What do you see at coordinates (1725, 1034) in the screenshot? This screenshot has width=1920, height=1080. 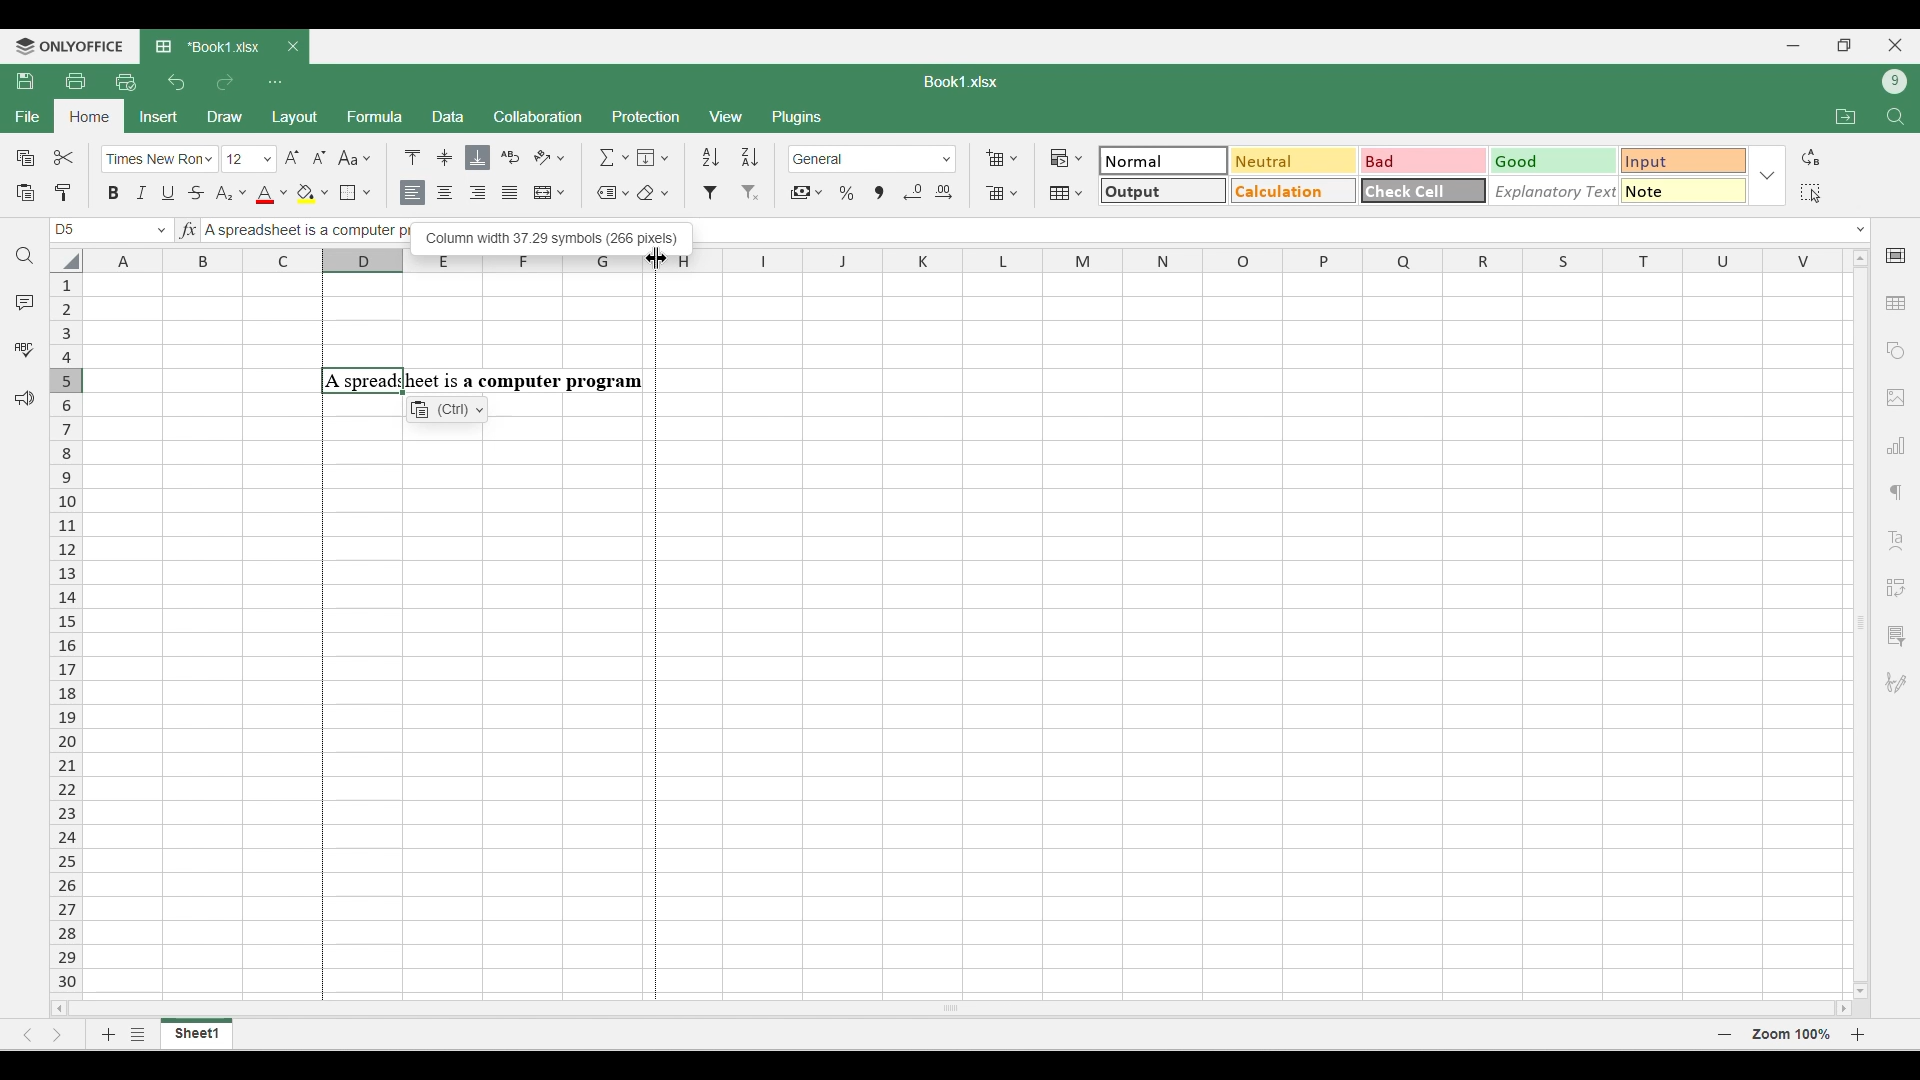 I see `Zoom out` at bounding box center [1725, 1034].